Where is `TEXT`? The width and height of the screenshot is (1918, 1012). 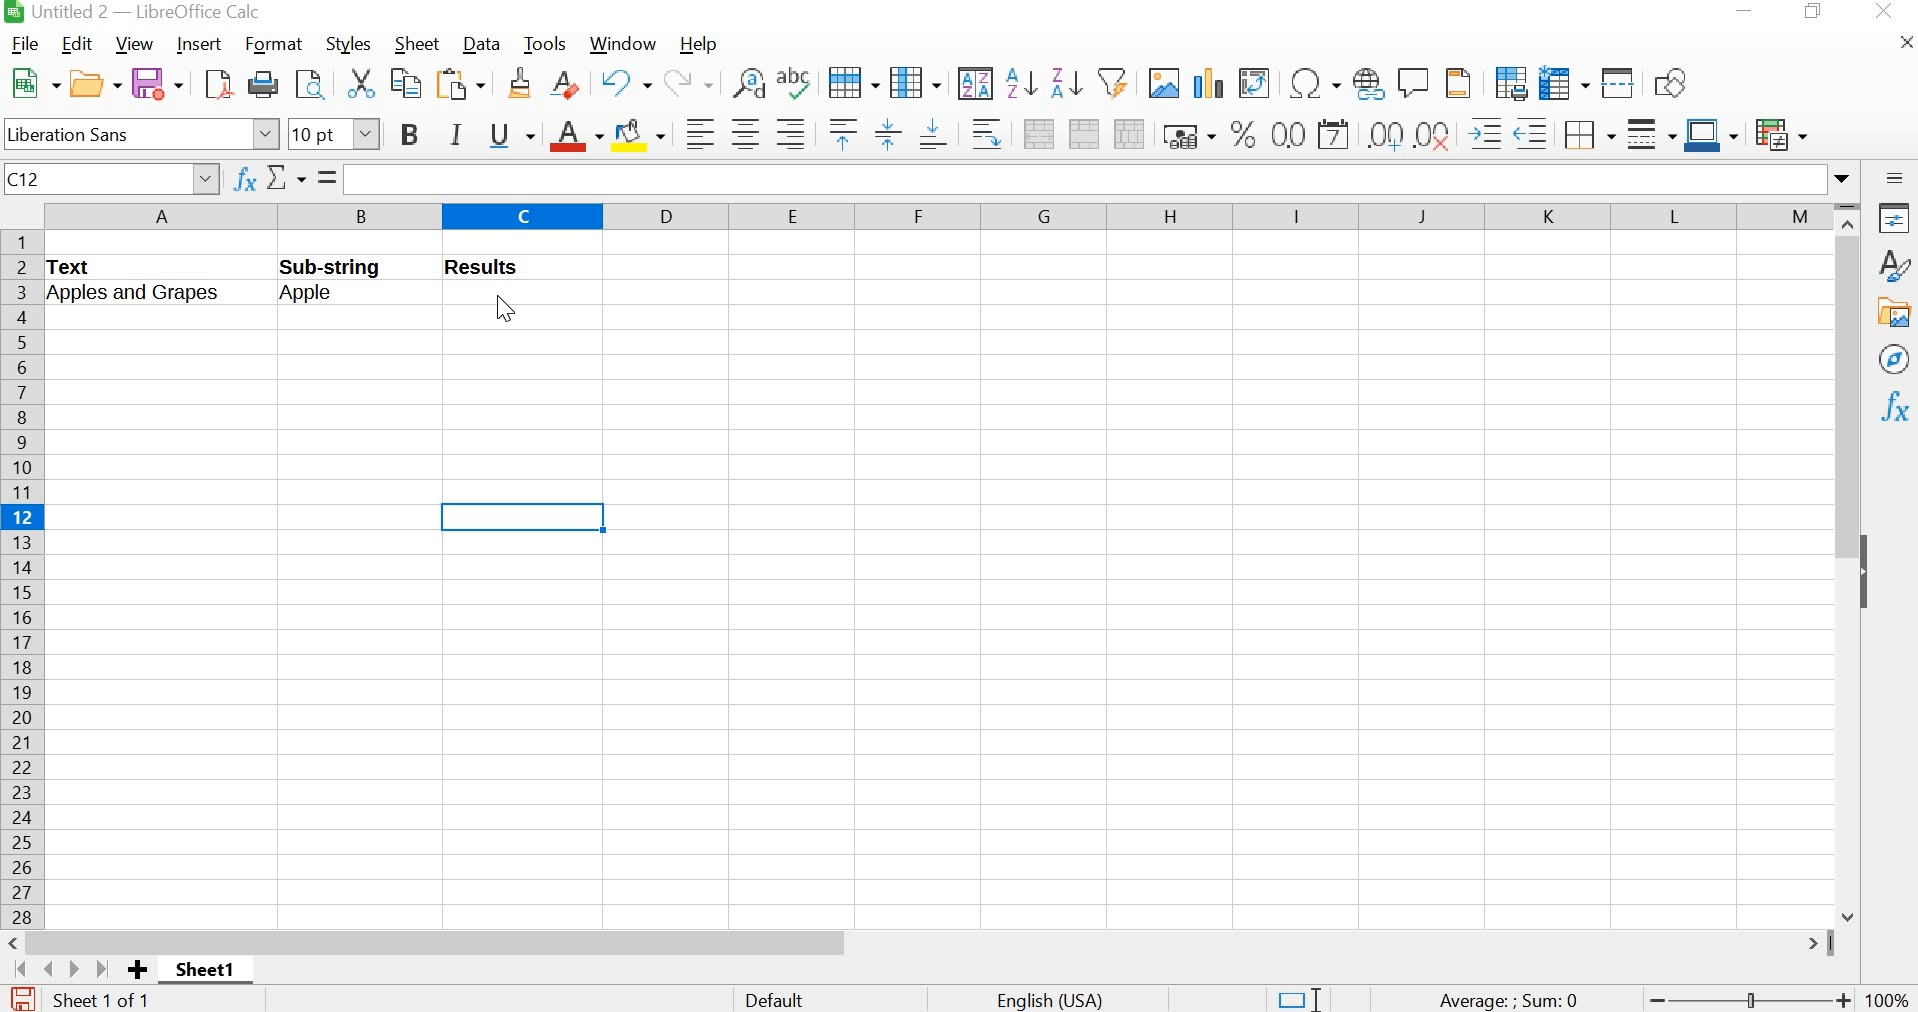
TEXT is located at coordinates (78, 267).